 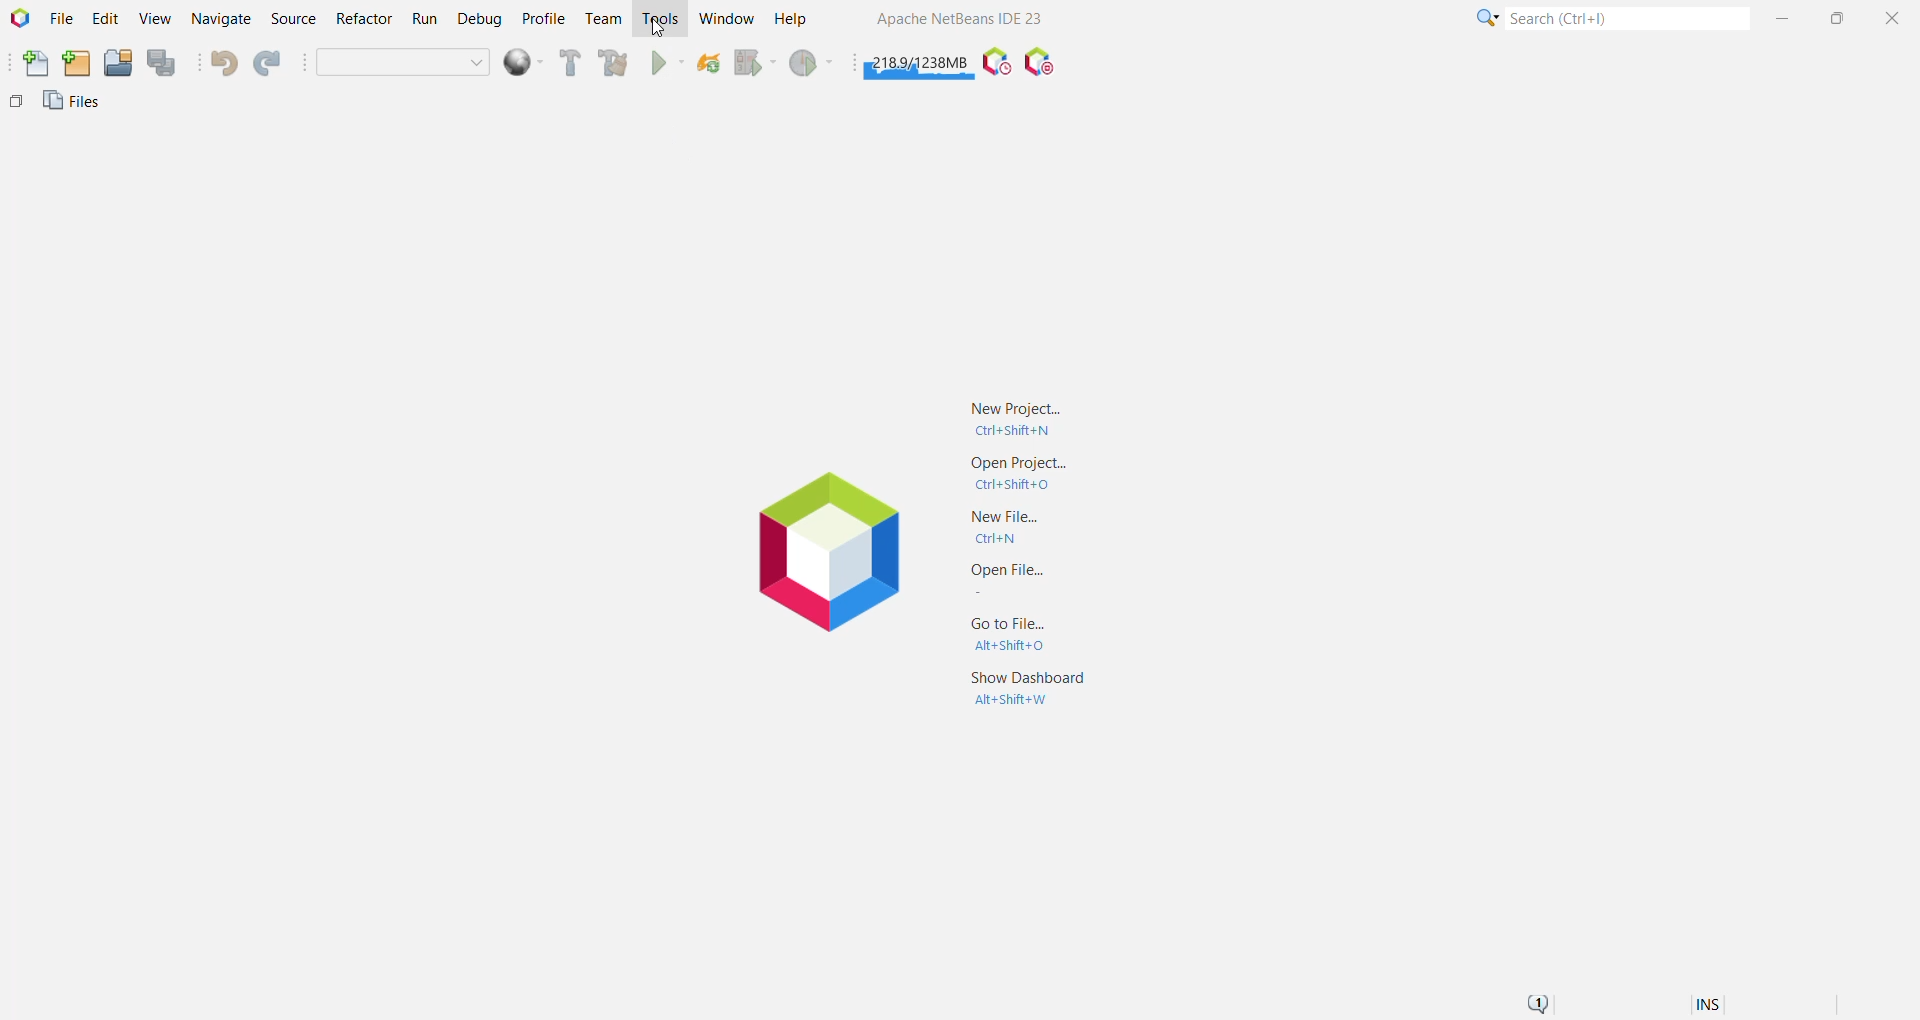 I want to click on Debug , so click(x=477, y=20).